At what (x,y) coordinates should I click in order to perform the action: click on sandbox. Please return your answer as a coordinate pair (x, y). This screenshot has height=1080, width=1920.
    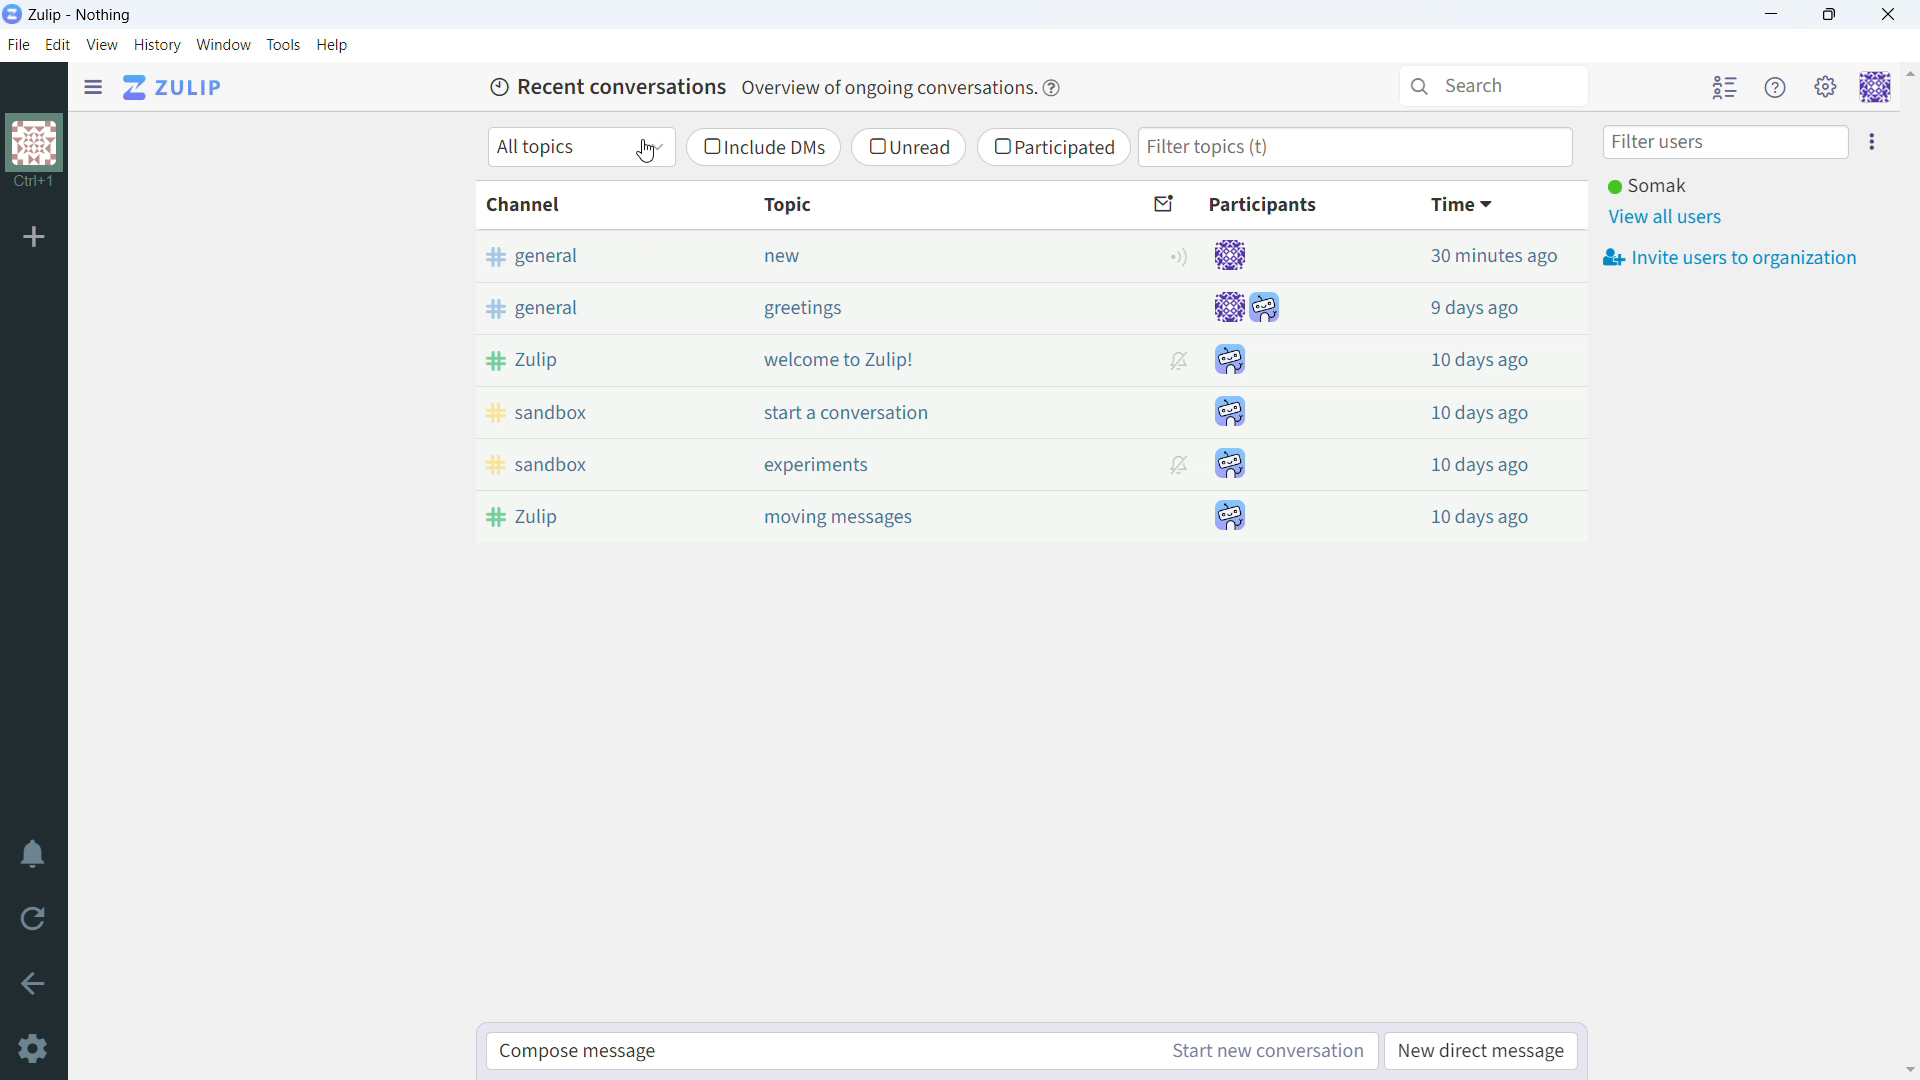
    Looking at the image, I should click on (587, 412).